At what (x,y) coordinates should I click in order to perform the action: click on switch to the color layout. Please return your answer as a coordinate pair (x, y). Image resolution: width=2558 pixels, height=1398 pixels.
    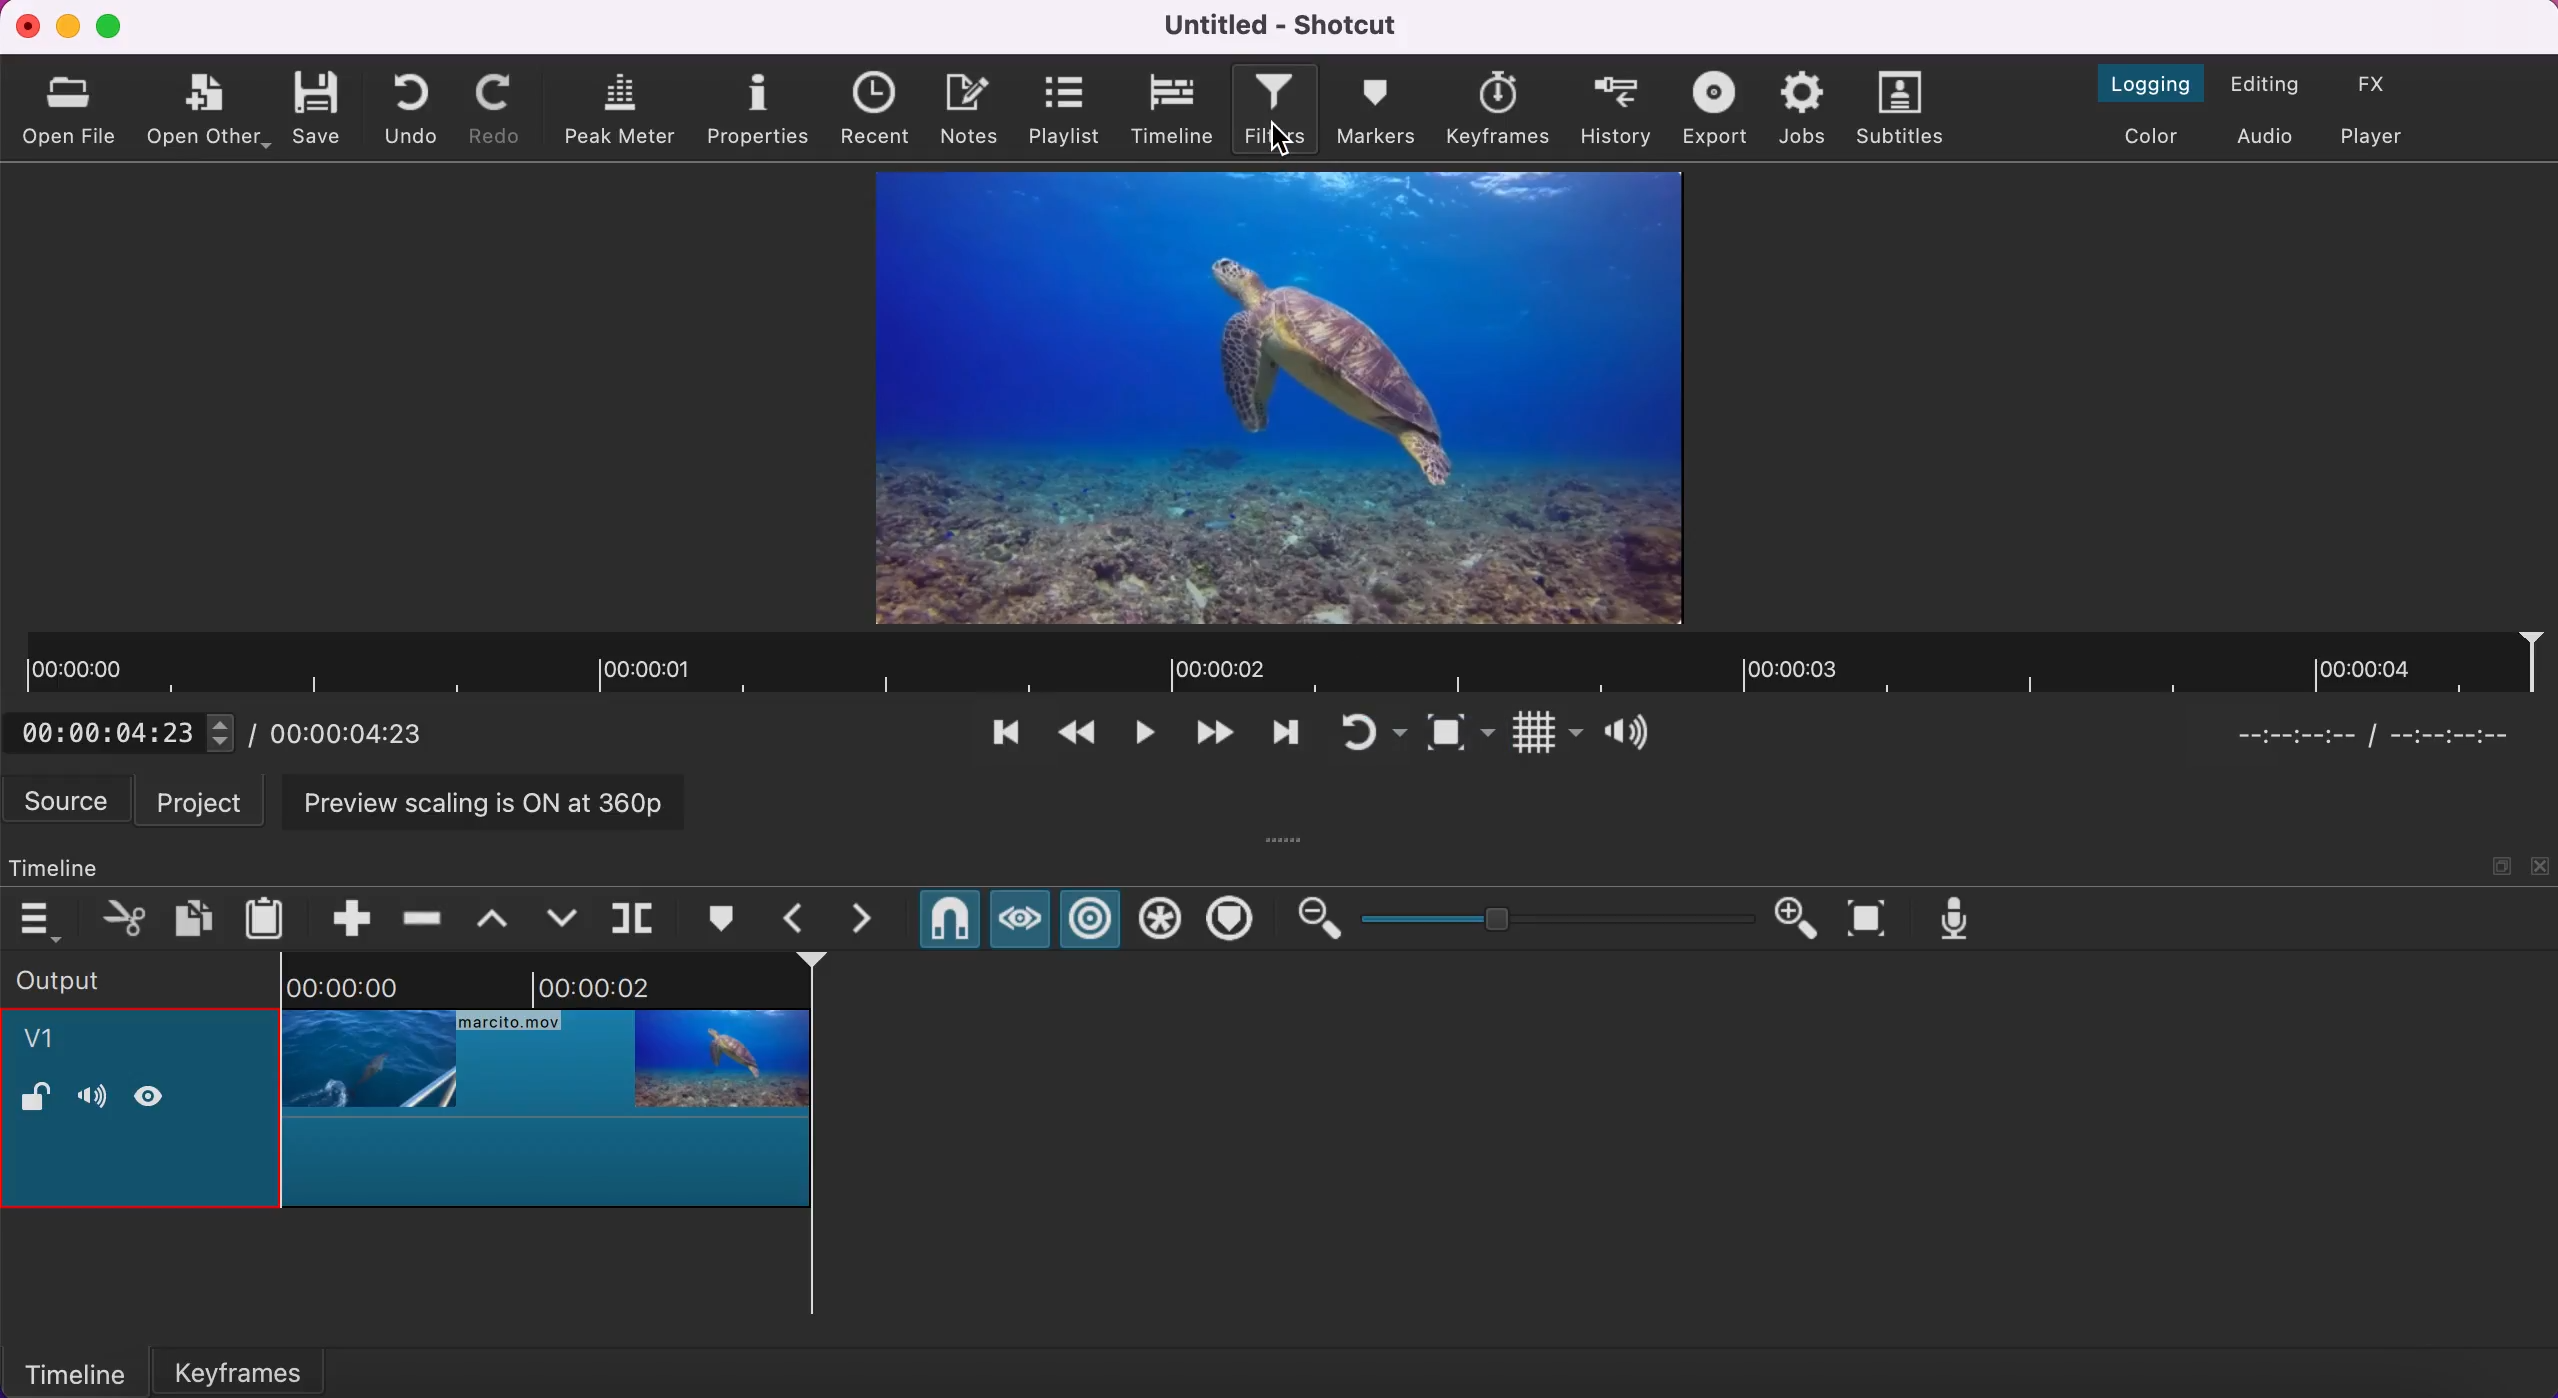
    Looking at the image, I should click on (2149, 136).